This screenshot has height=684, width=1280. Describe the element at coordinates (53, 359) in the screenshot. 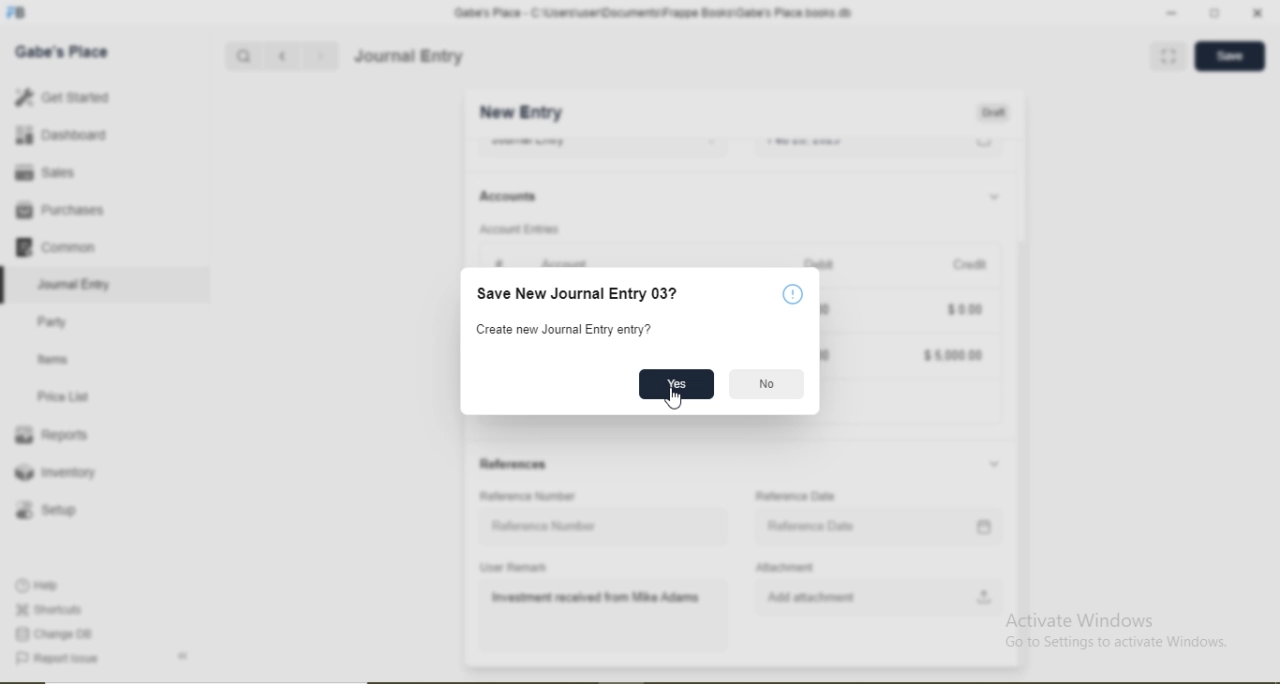

I see `Items` at that location.